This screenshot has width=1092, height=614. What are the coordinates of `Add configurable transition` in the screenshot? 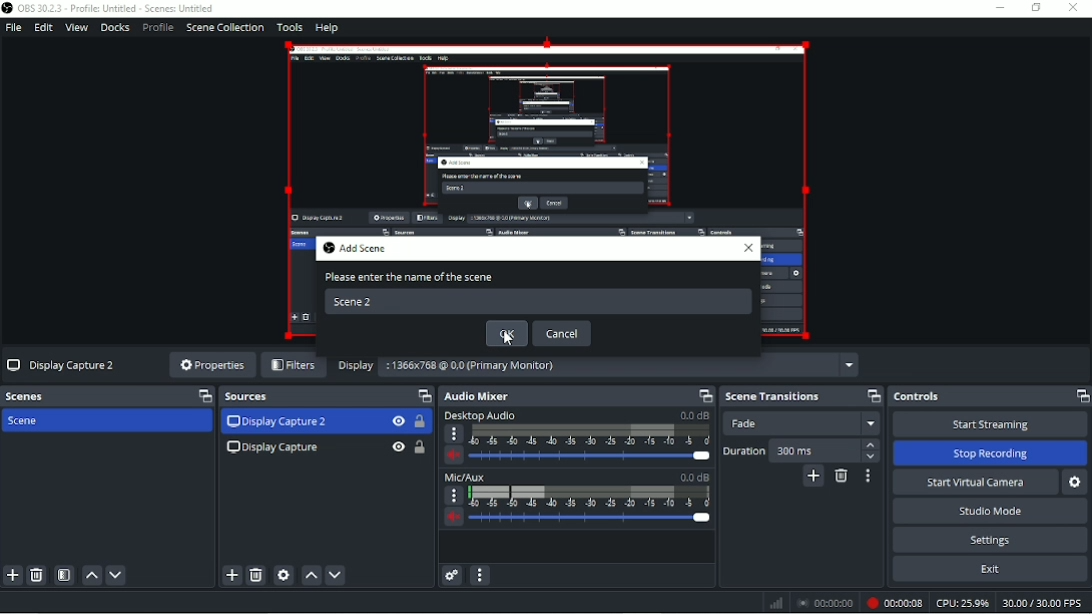 It's located at (812, 477).